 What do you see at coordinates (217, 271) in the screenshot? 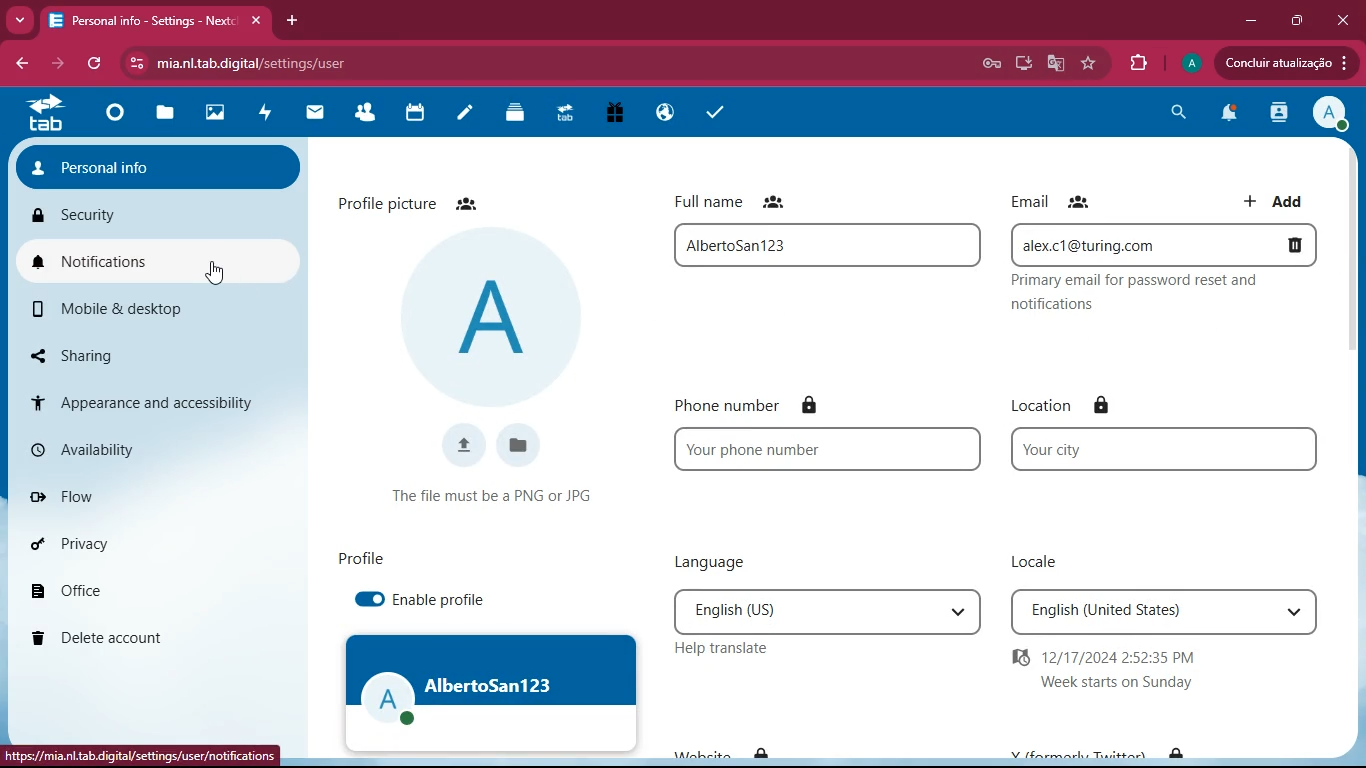
I see `Cursor` at bounding box center [217, 271].